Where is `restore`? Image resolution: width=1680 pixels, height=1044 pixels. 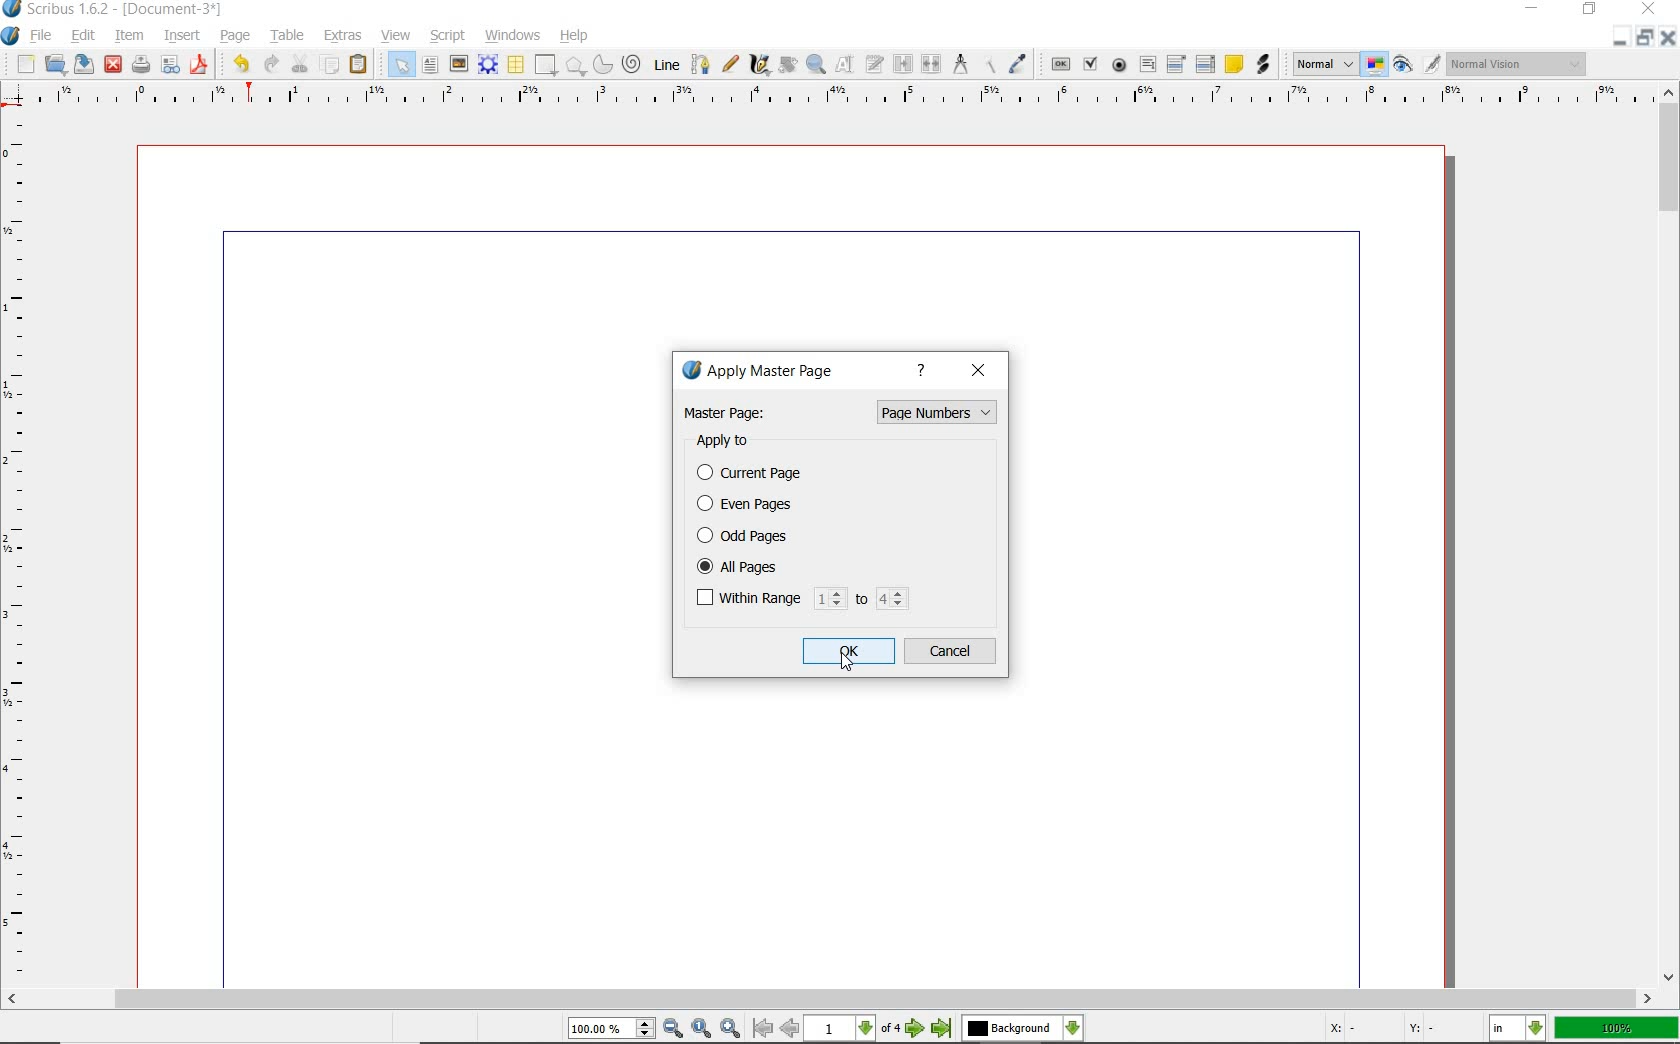
restore is located at coordinates (1589, 12).